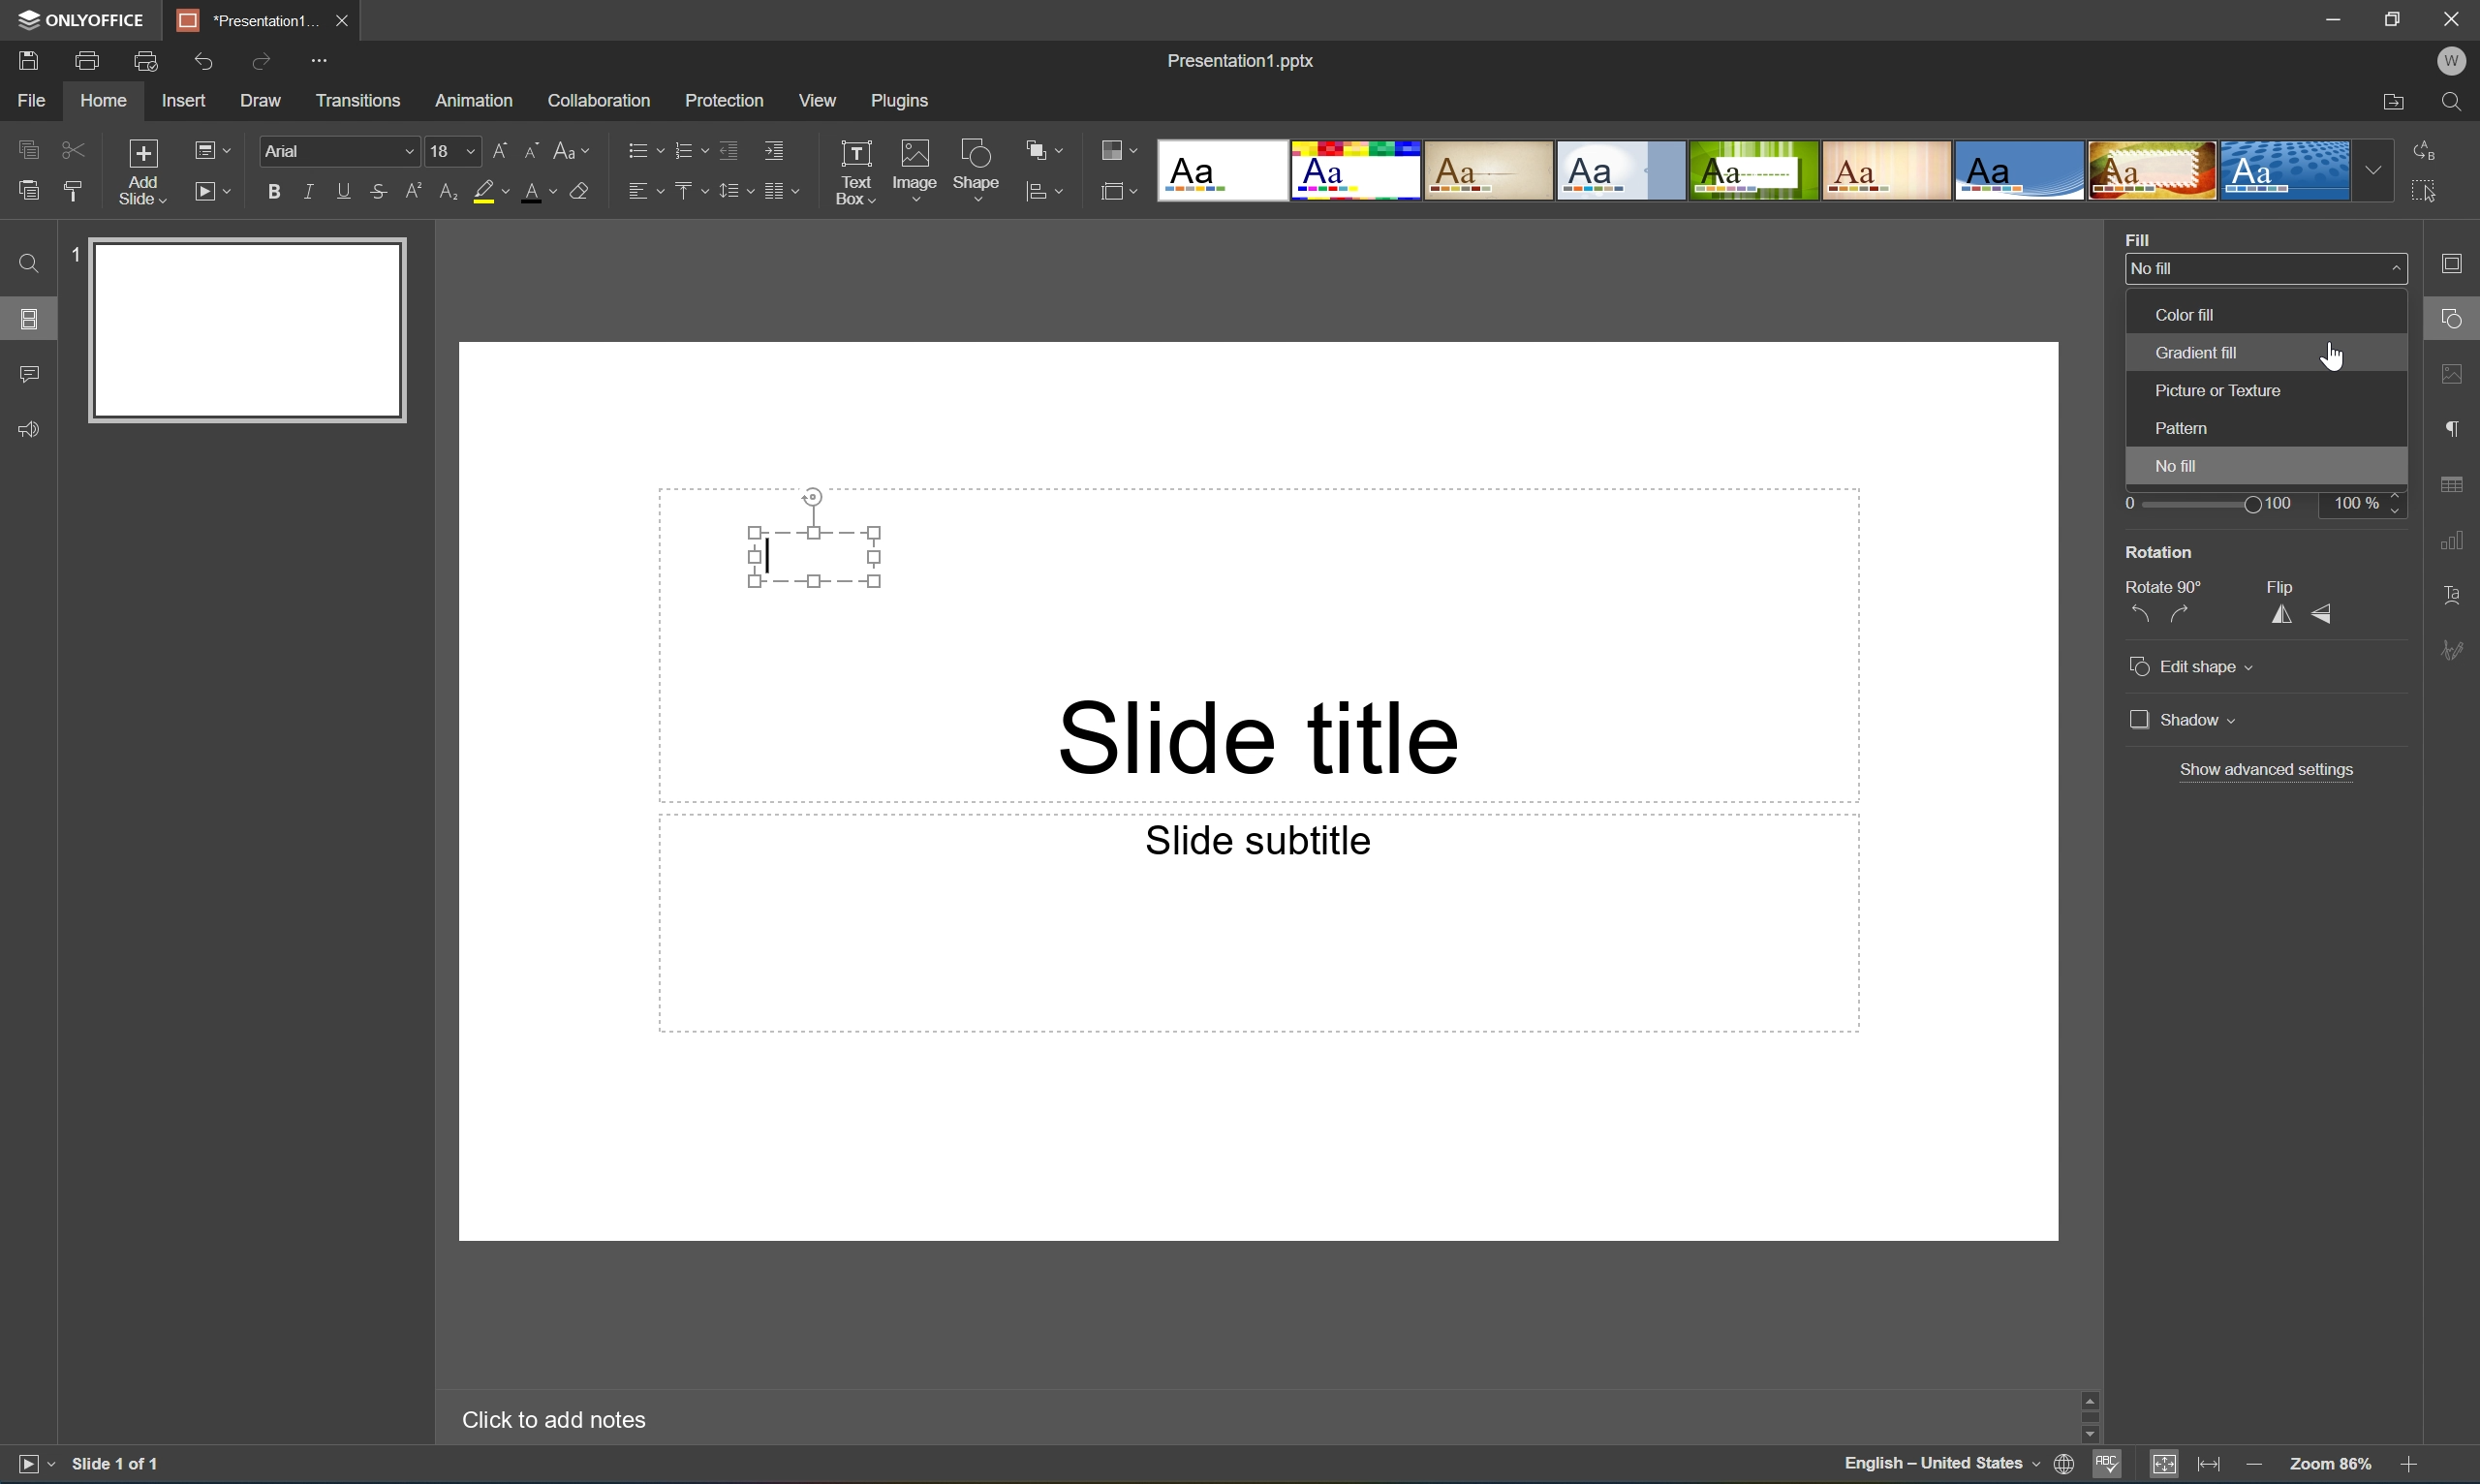  I want to click on Slide, so click(251, 331).